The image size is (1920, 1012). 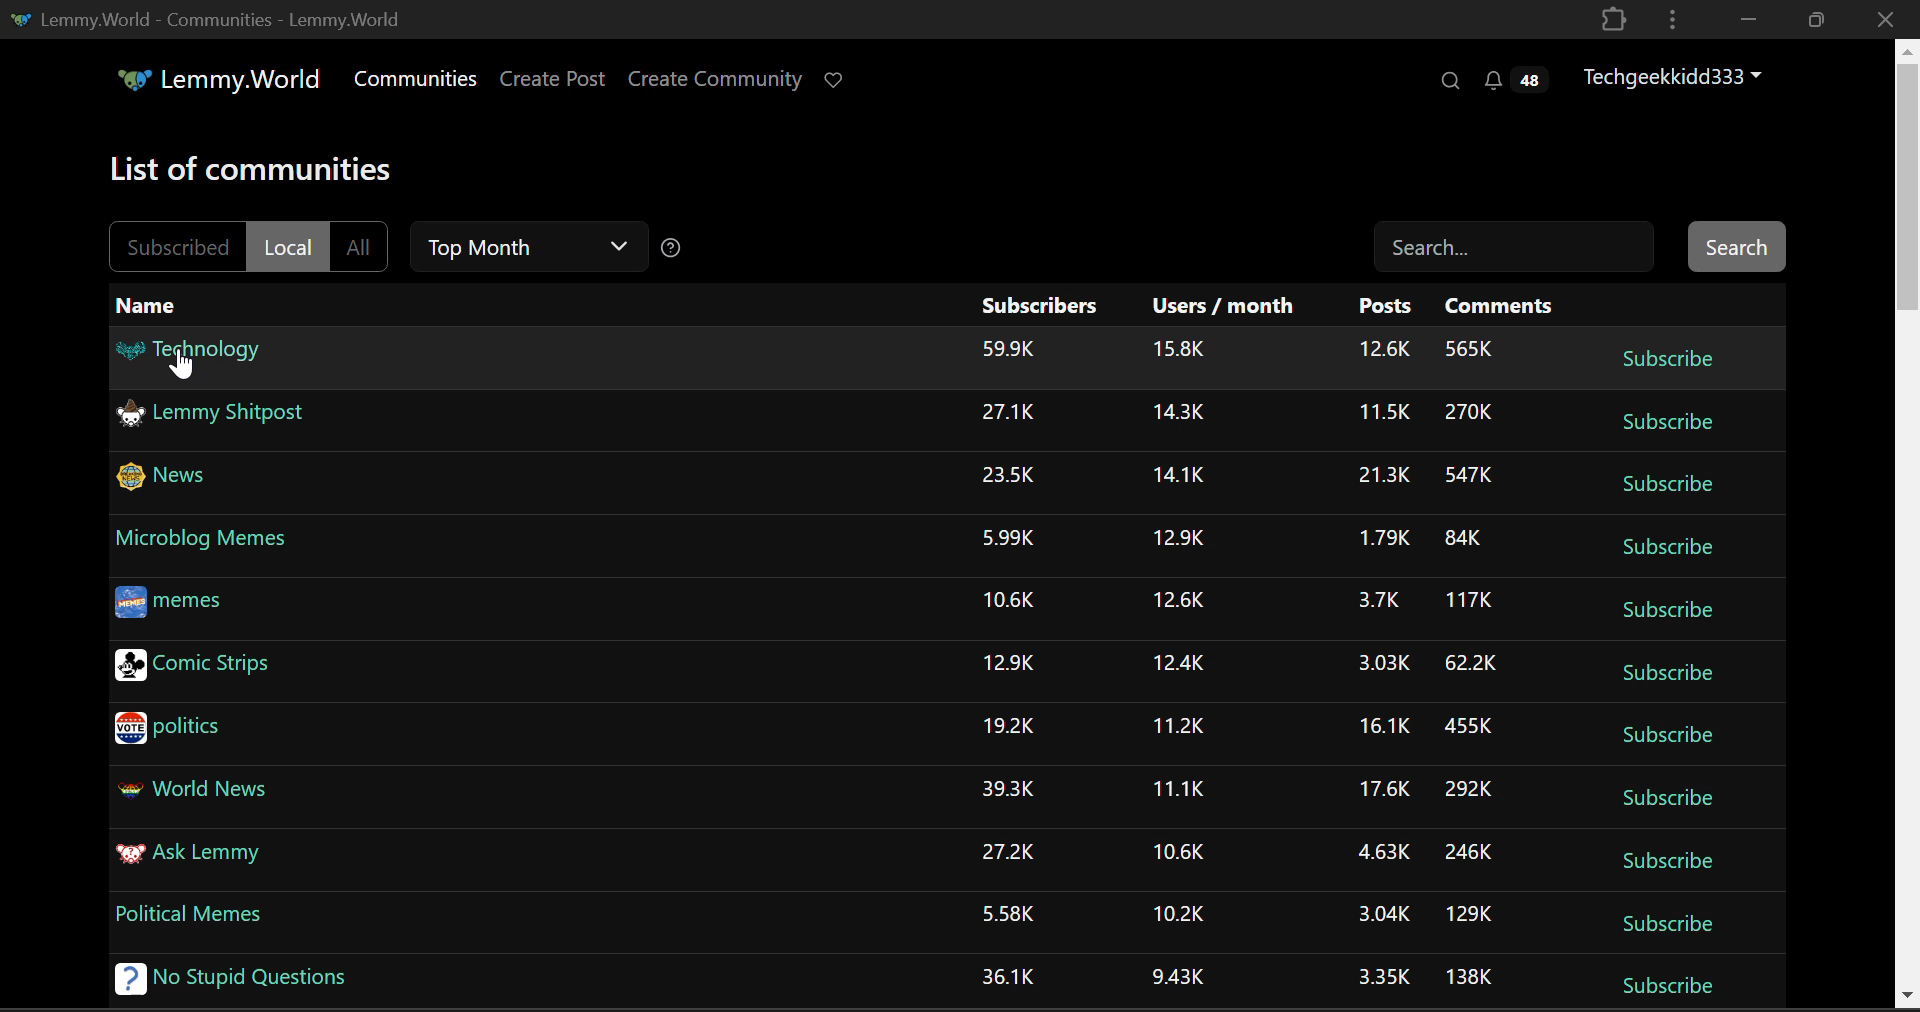 I want to click on Lemmy.World, so click(x=206, y=79).